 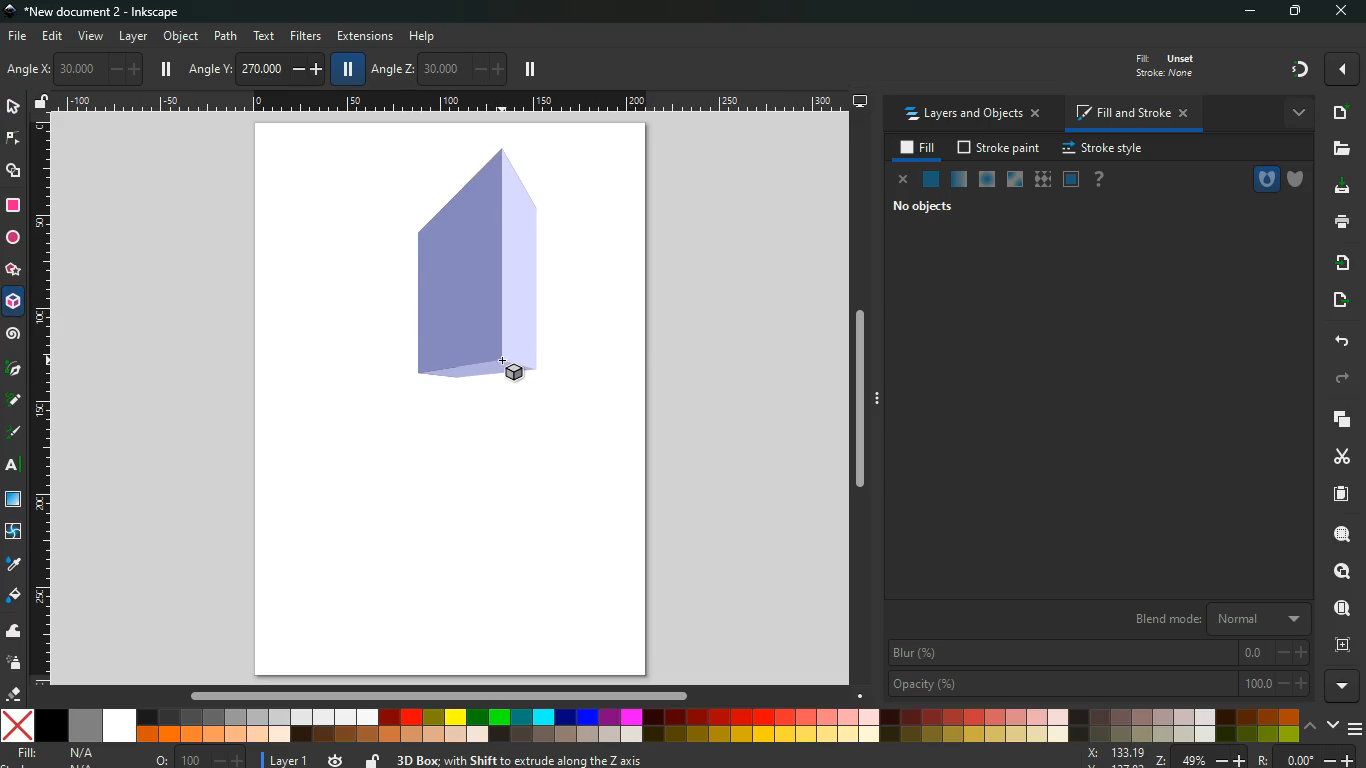 I want to click on circle, so click(x=13, y=240).